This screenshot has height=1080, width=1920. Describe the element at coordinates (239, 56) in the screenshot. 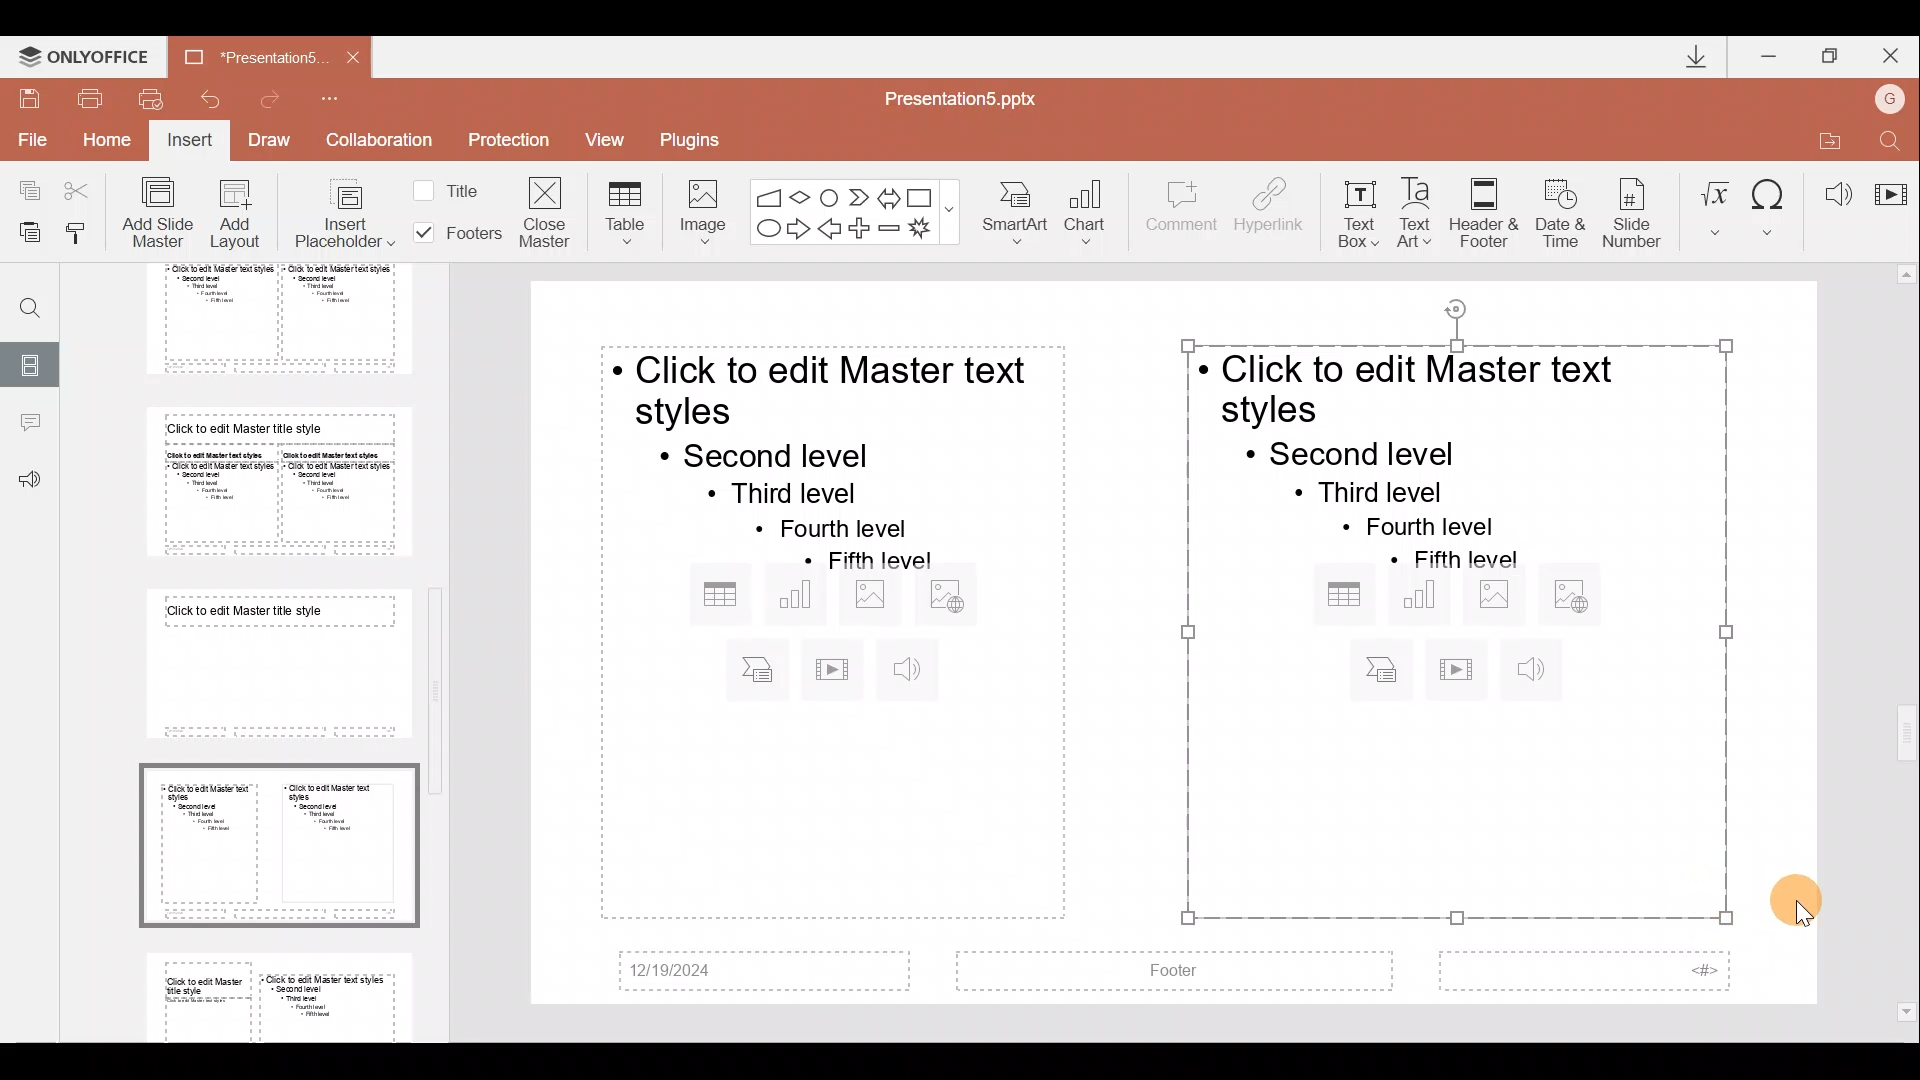

I see `Document name` at that location.